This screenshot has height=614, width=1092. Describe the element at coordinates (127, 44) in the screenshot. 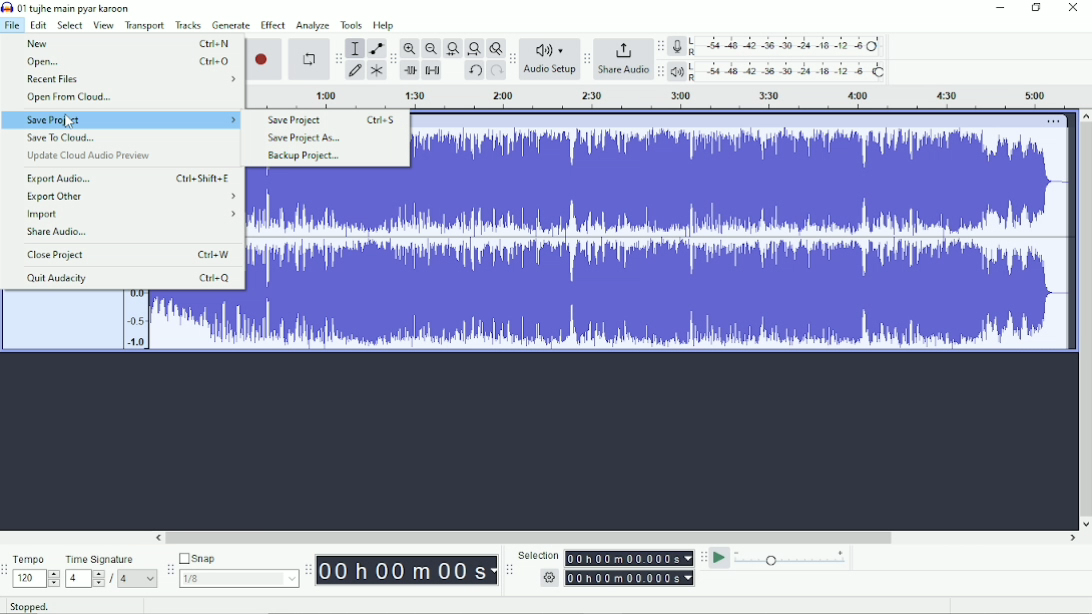

I see `New` at that location.